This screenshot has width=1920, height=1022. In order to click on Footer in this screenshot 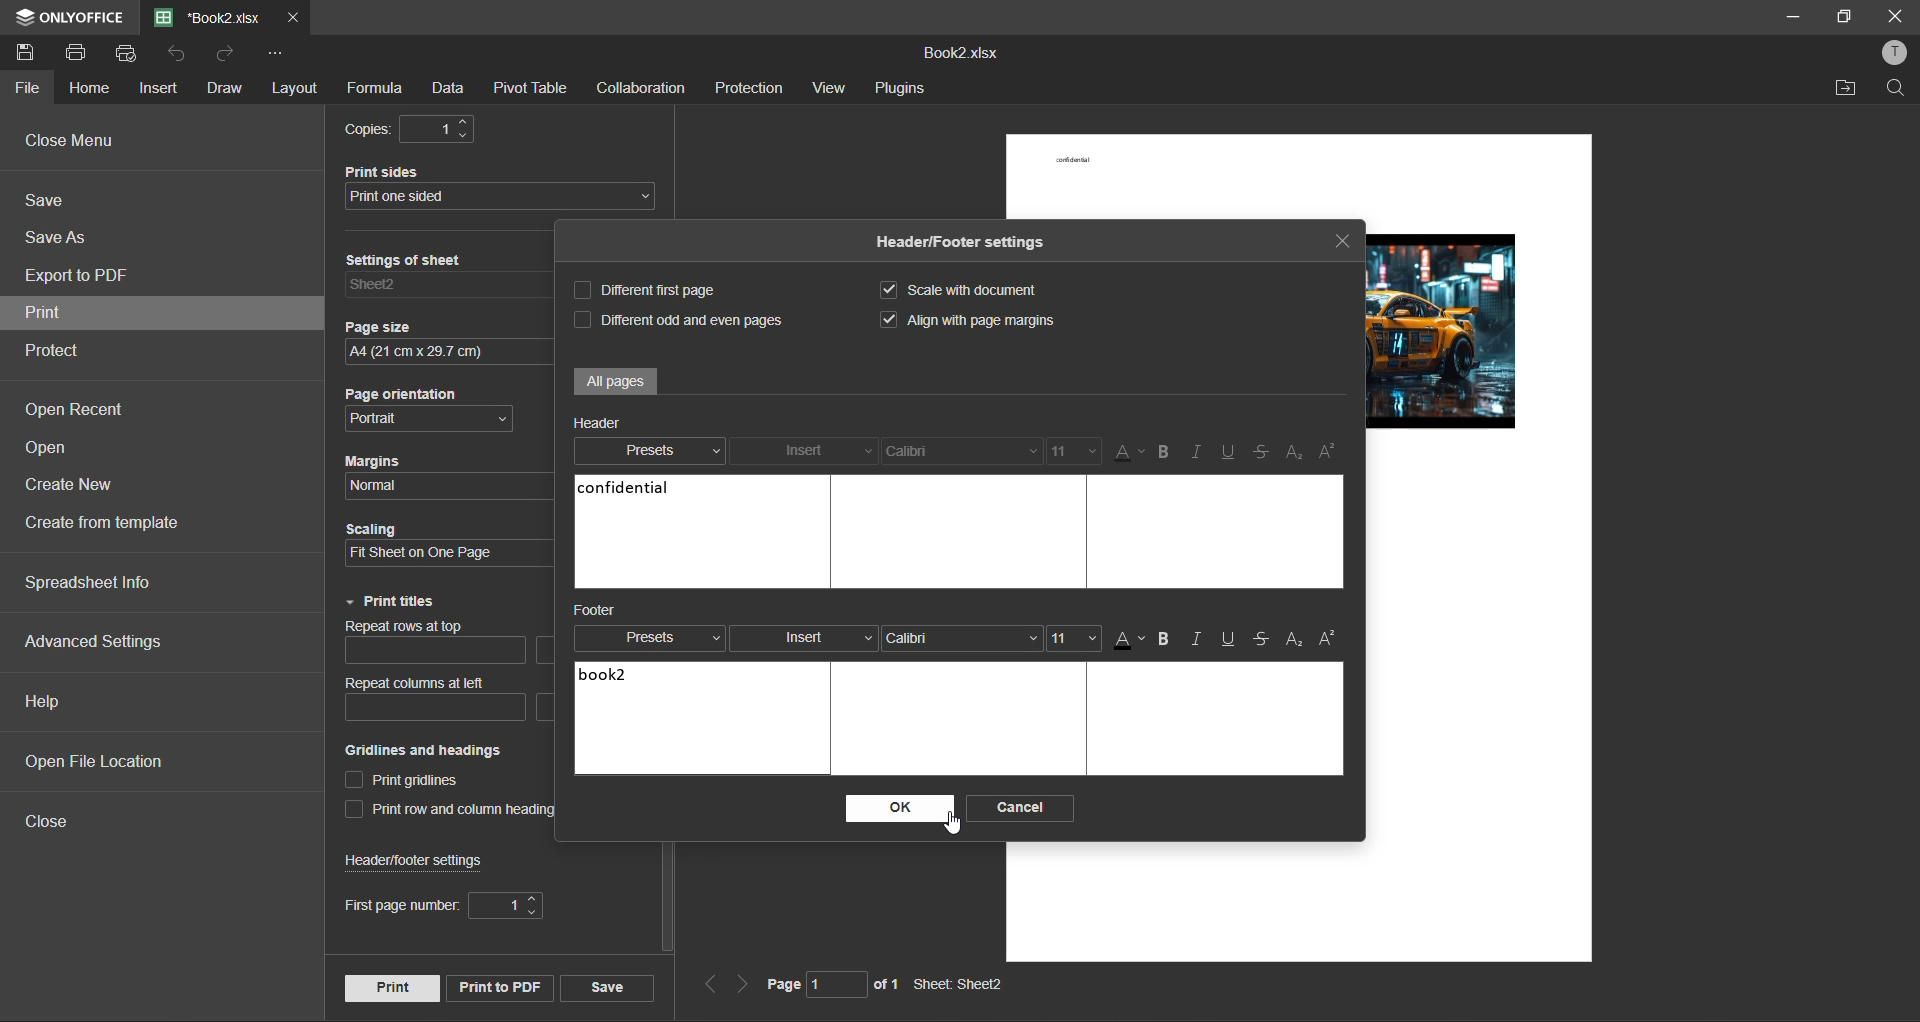, I will do `click(599, 609)`.